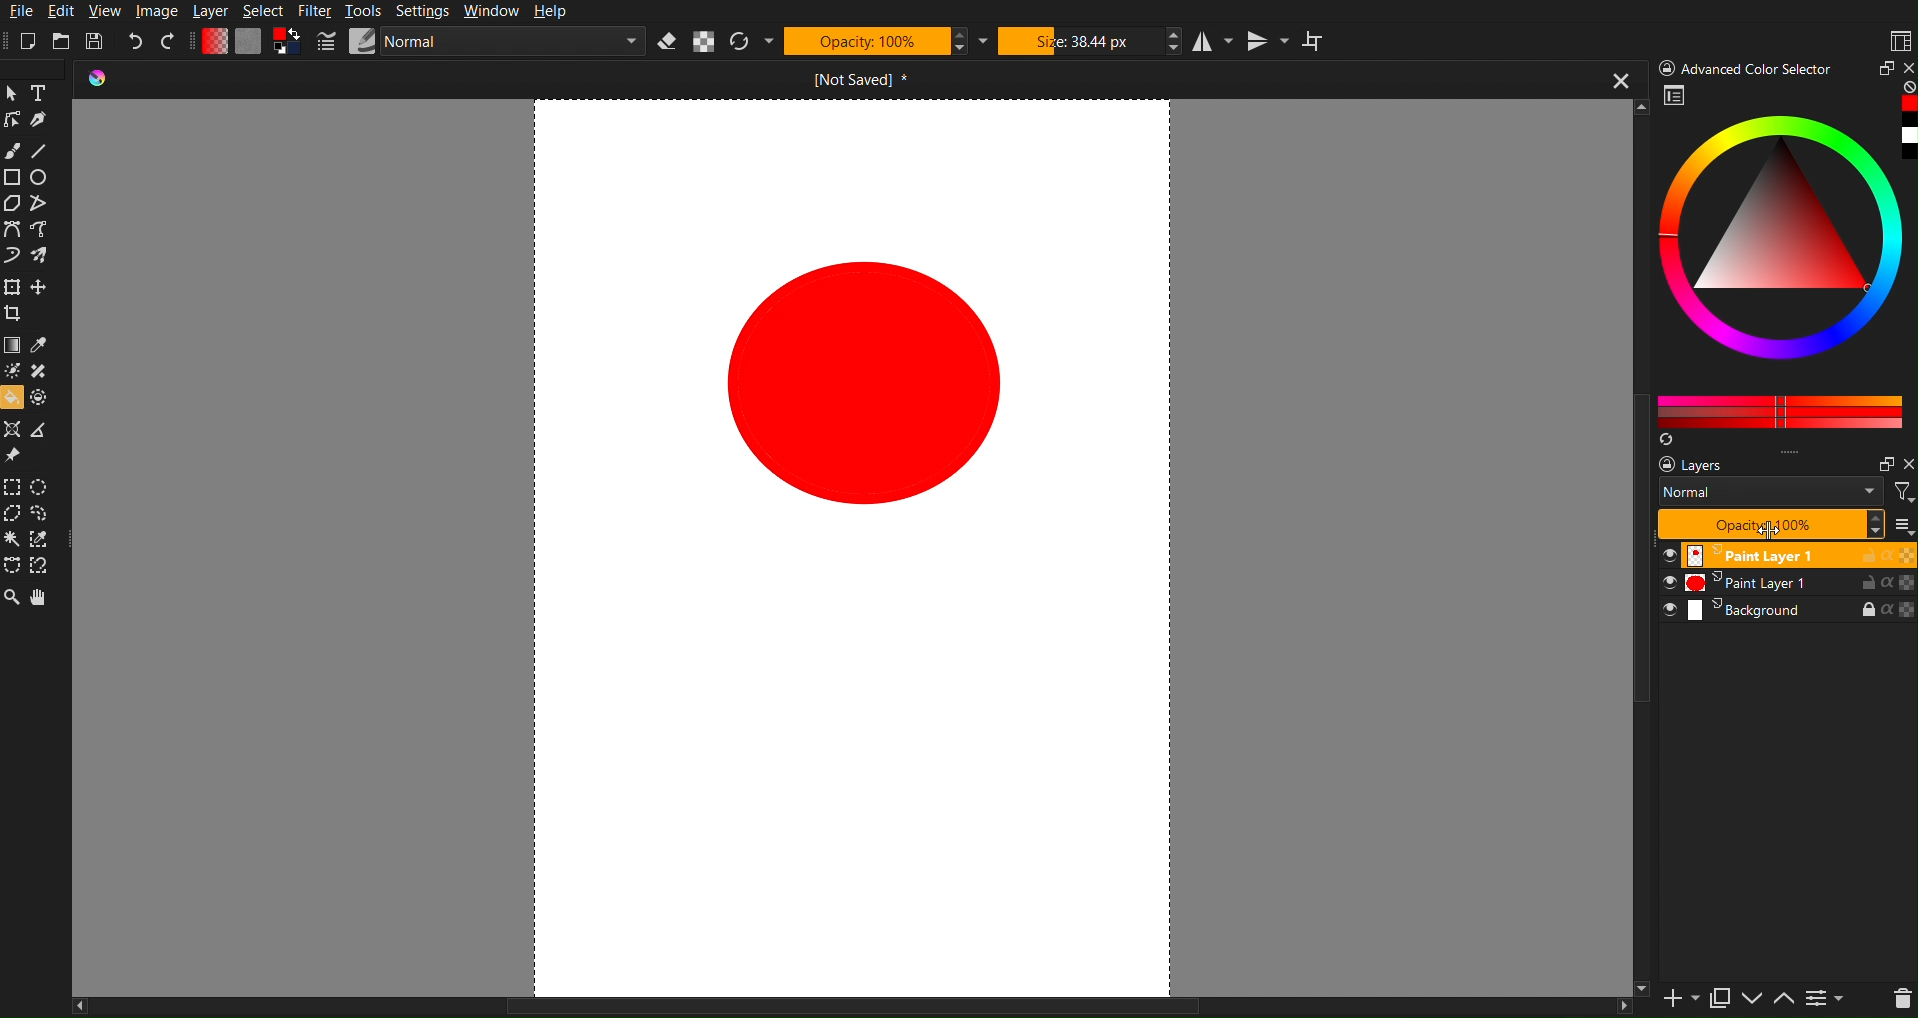  Describe the element at coordinates (1906, 495) in the screenshot. I see `Filter` at that location.